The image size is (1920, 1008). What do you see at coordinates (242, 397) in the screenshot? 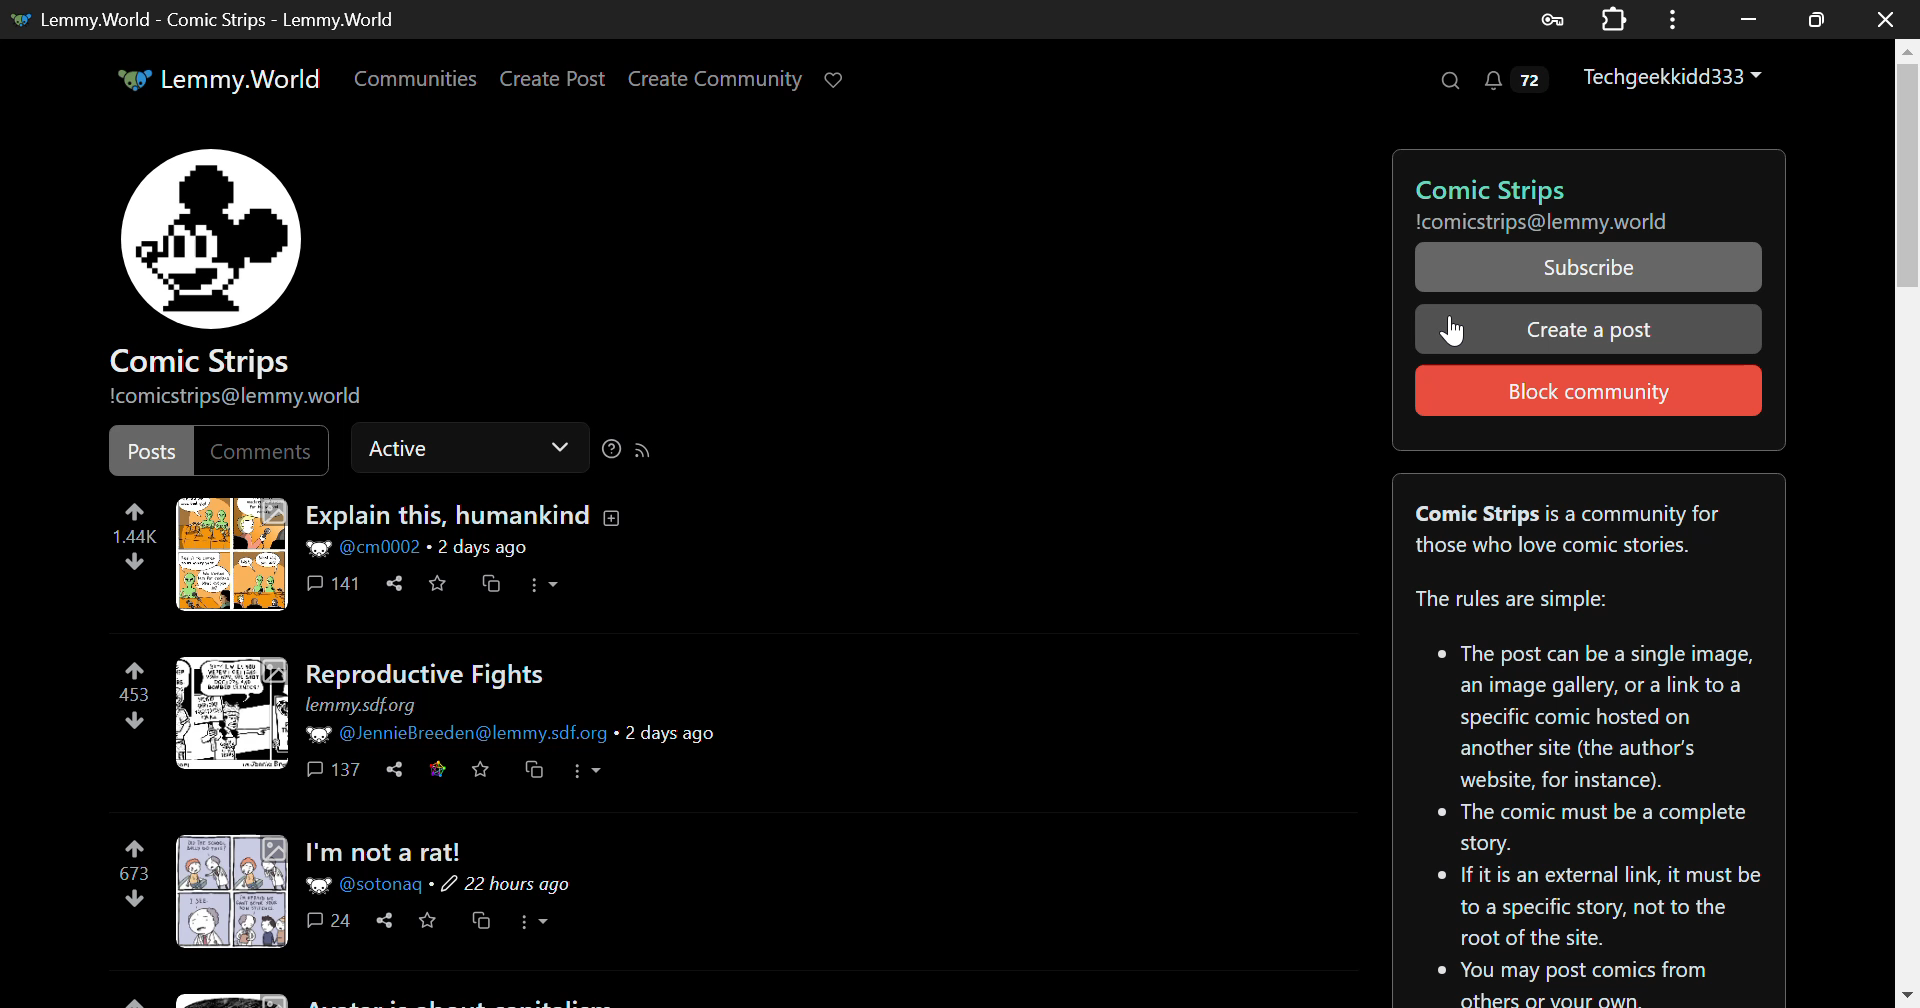
I see `!comicstrips@lemmy.world` at bounding box center [242, 397].